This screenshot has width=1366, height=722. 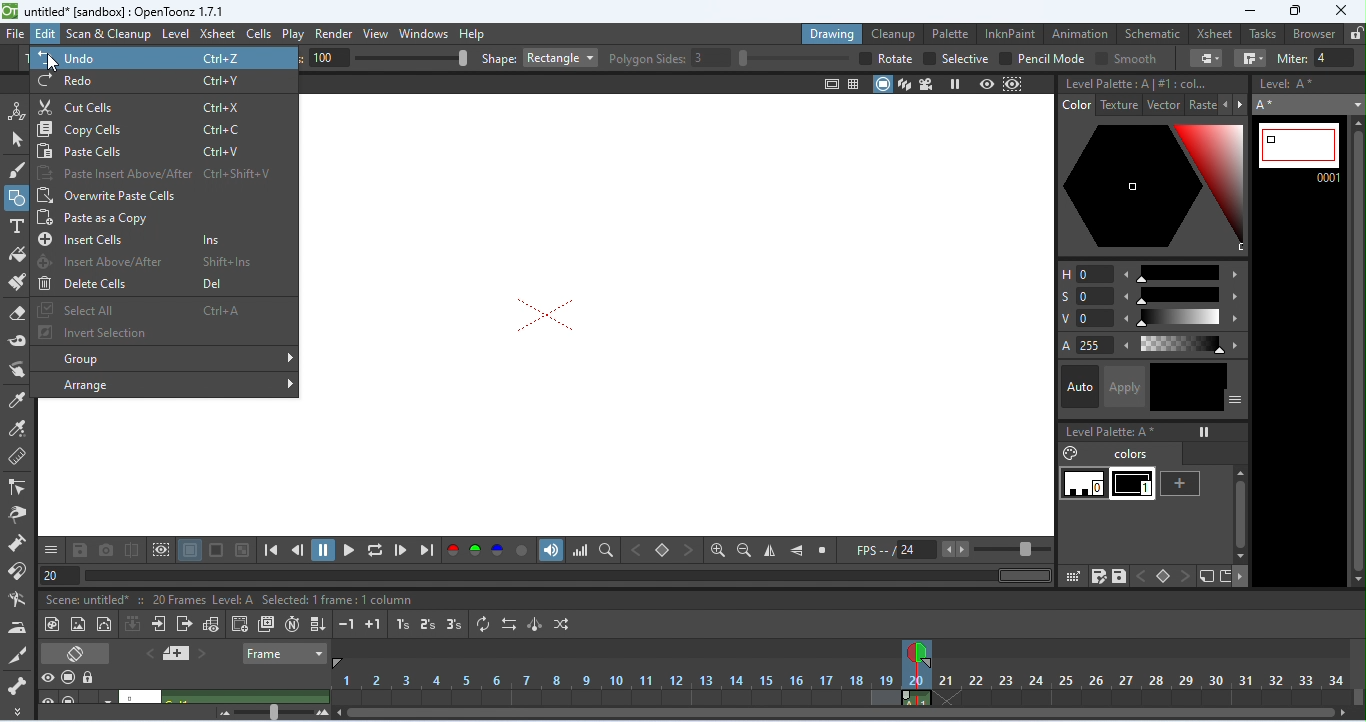 I want to click on sound track, so click(x=550, y=550).